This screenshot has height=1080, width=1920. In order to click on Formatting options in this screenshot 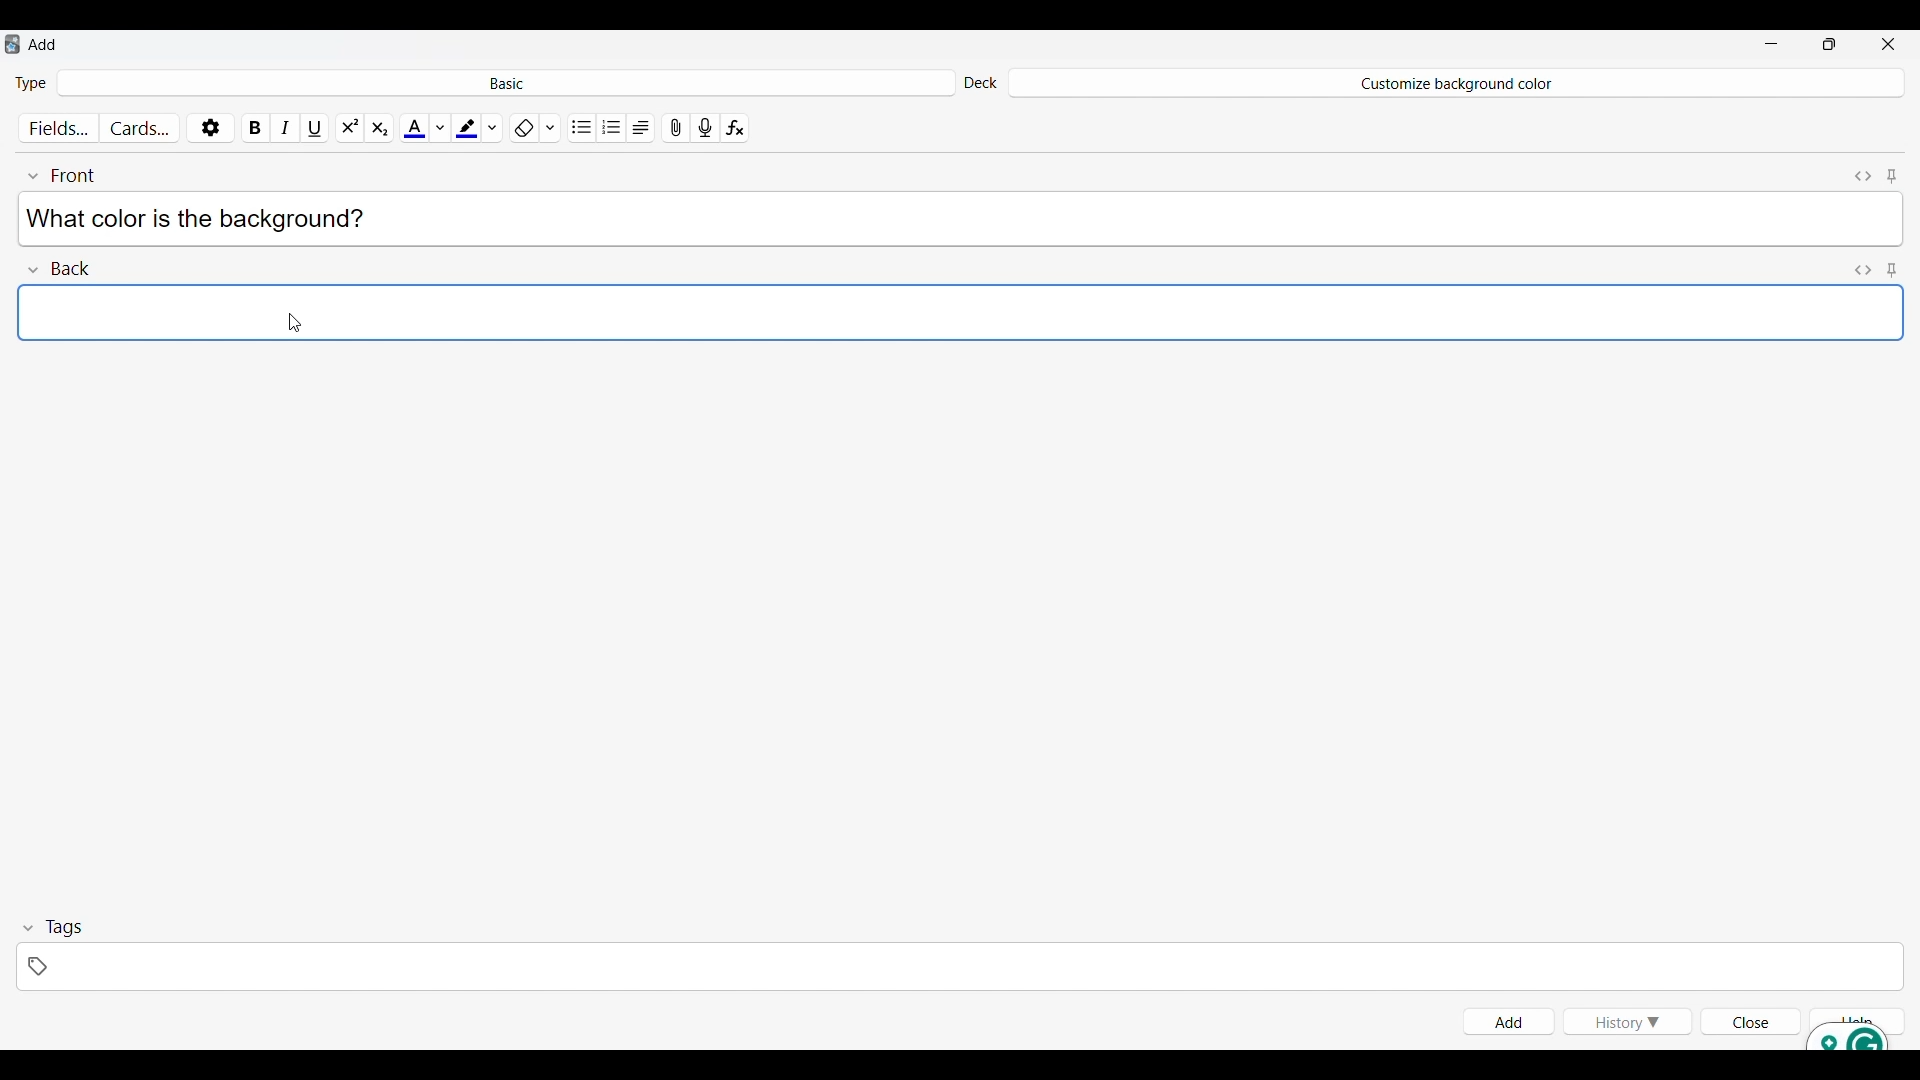, I will do `click(550, 124)`.